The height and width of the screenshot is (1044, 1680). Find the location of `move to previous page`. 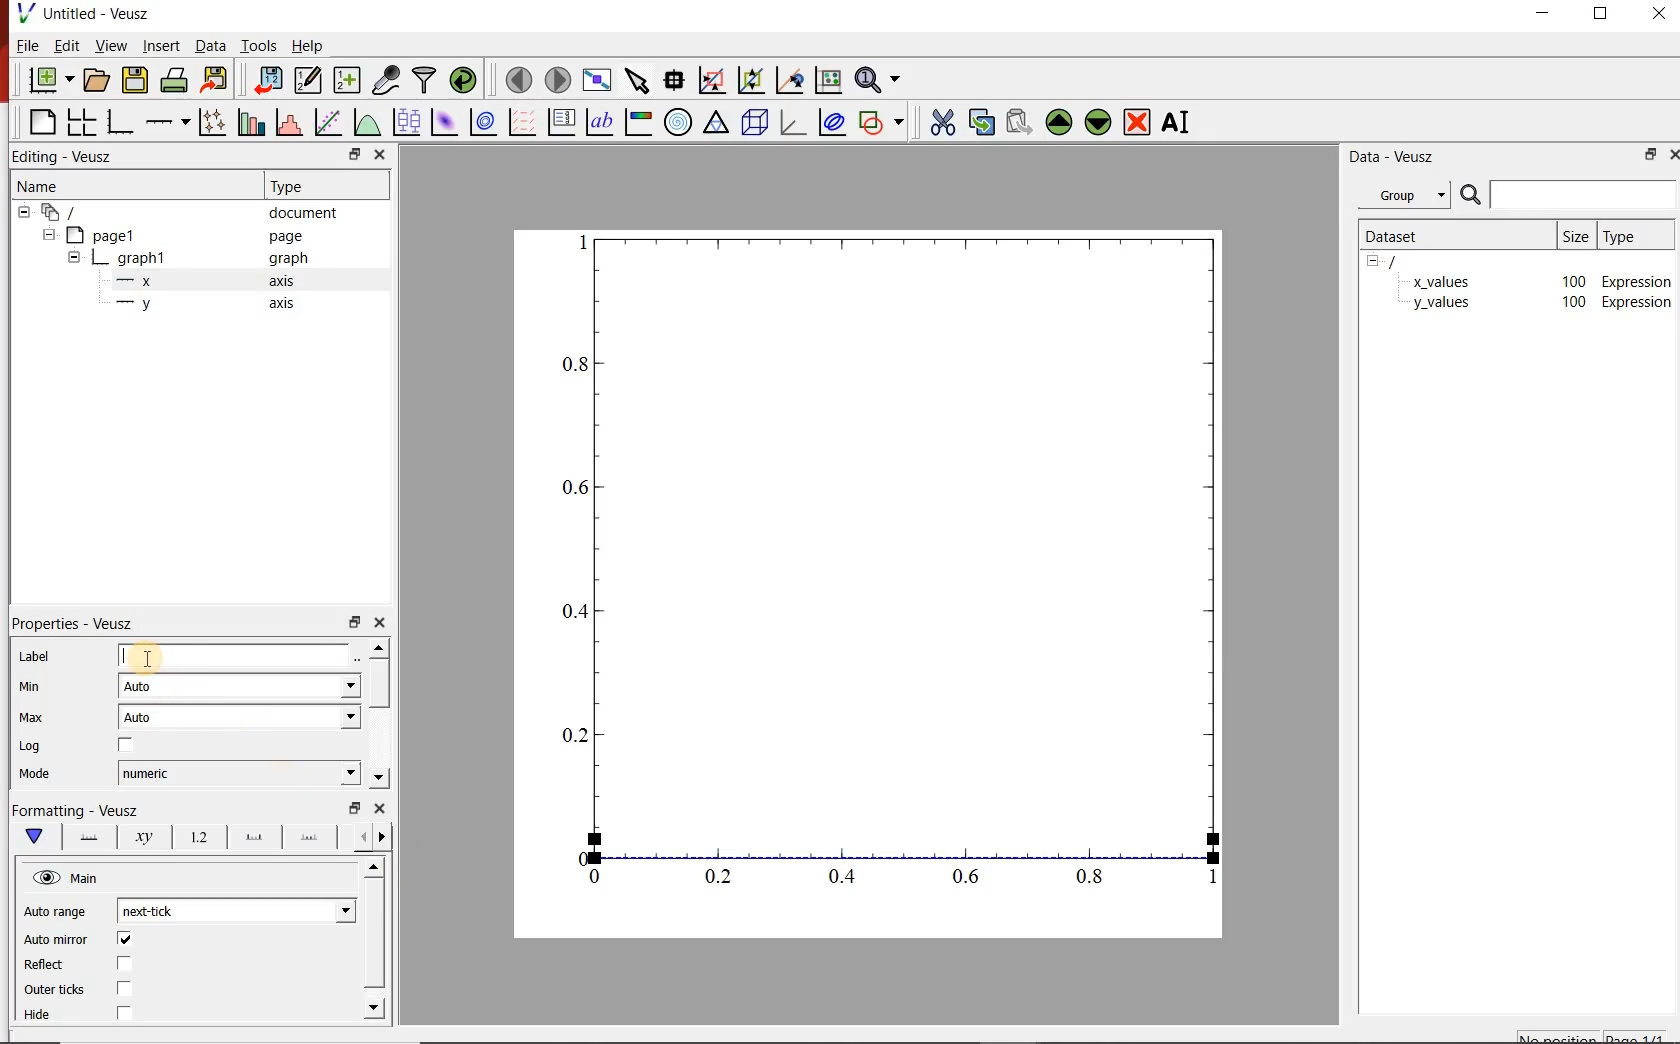

move to previous page is located at coordinates (518, 81).